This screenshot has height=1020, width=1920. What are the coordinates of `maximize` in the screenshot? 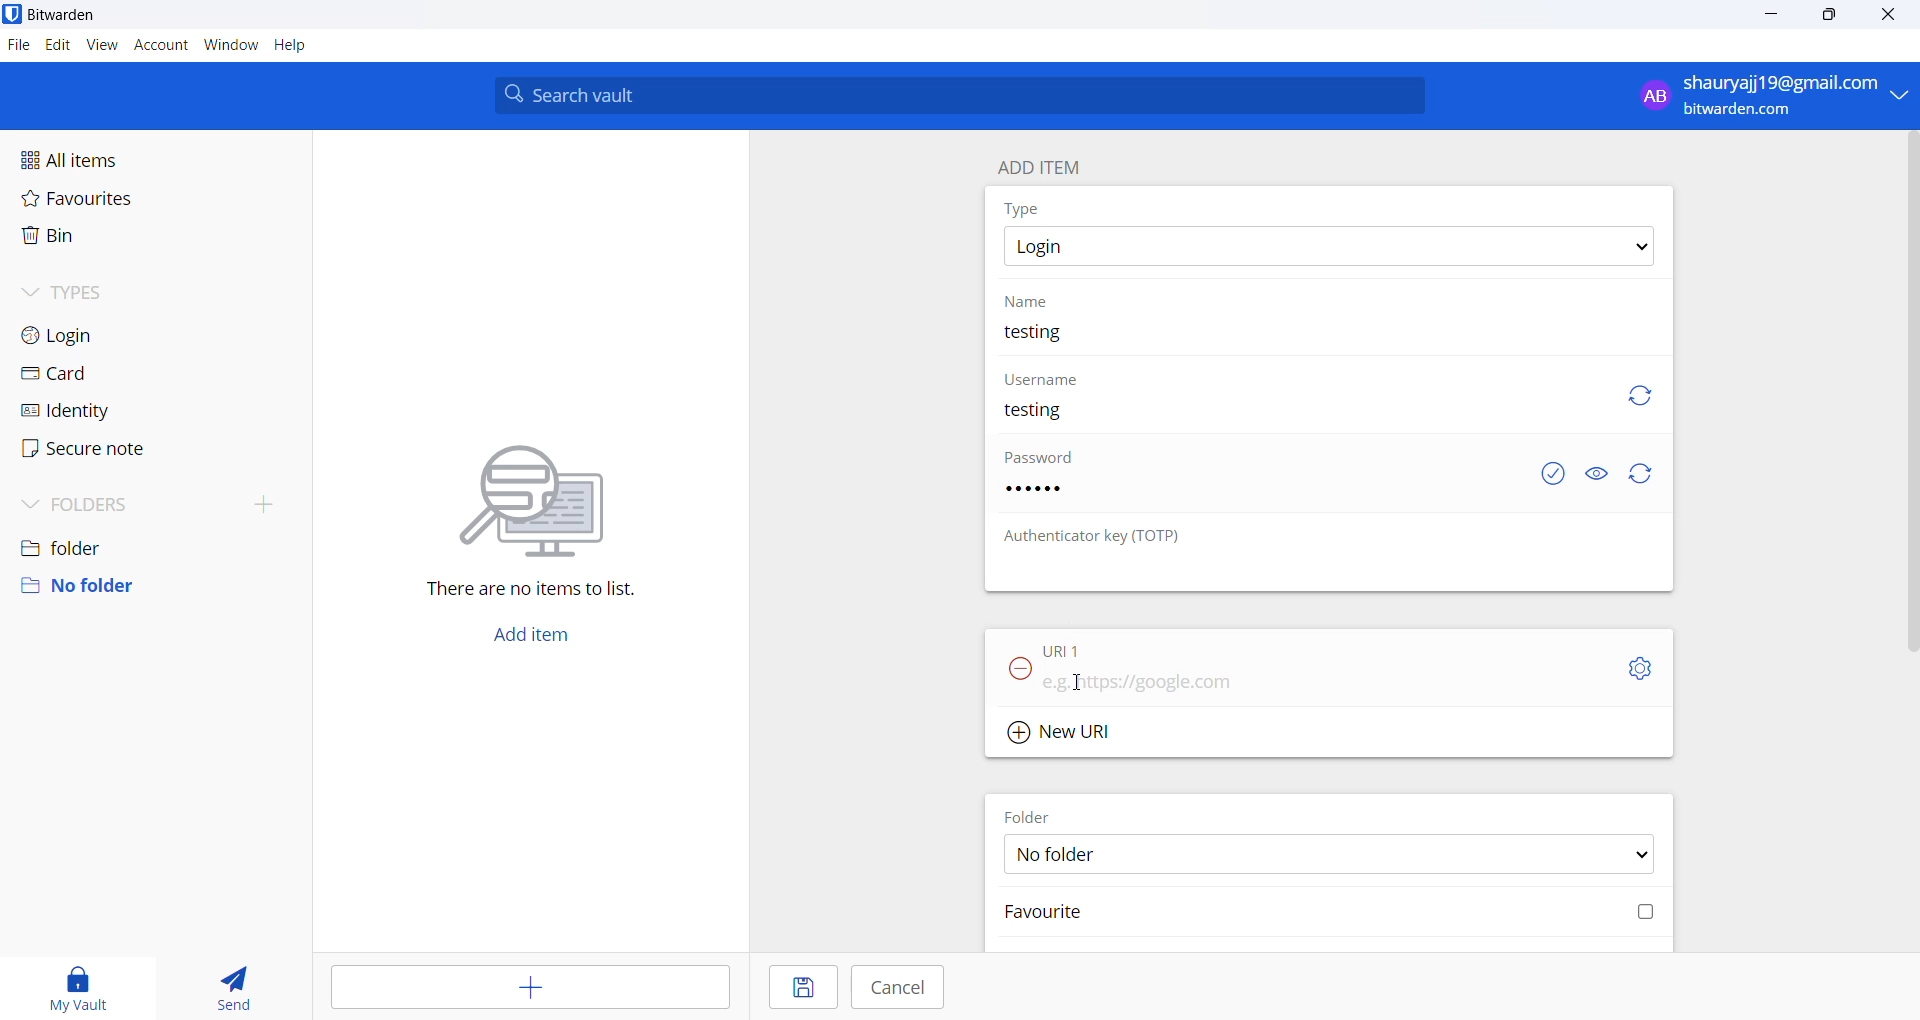 It's located at (1832, 16).